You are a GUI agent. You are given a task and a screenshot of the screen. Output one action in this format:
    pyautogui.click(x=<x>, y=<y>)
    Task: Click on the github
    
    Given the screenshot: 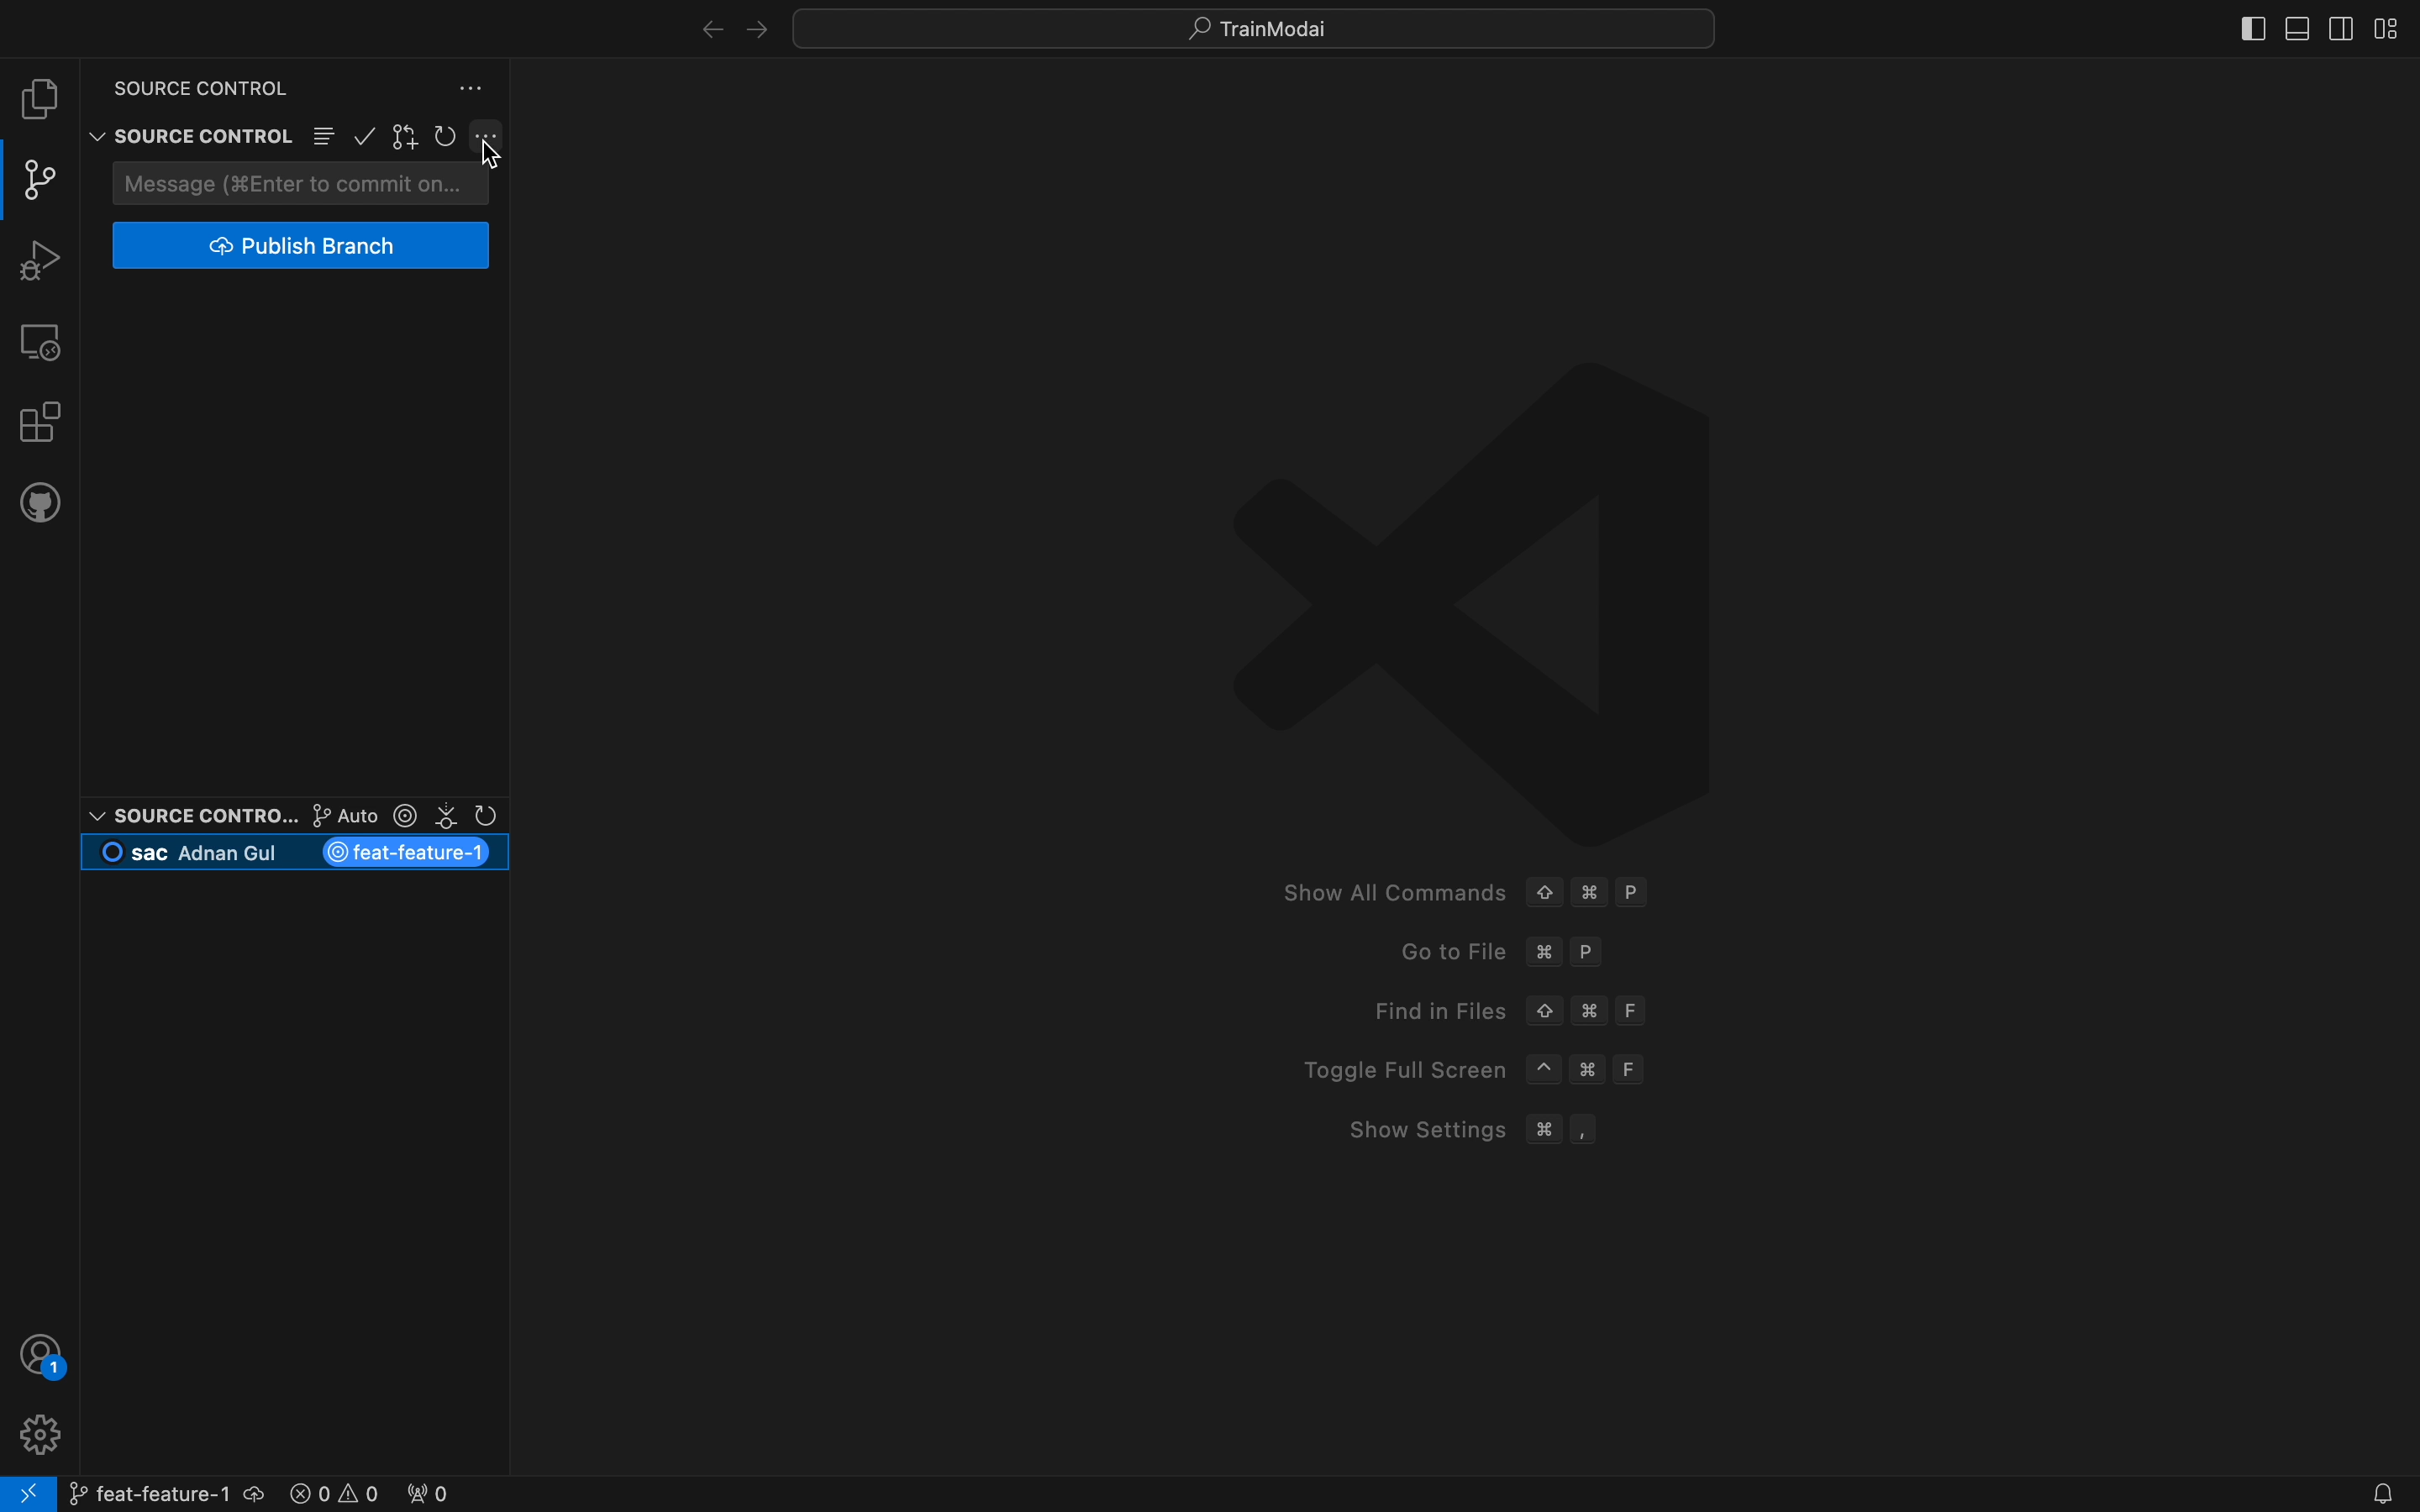 What is the action you would take?
    pyautogui.click(x=40, y=500)
    